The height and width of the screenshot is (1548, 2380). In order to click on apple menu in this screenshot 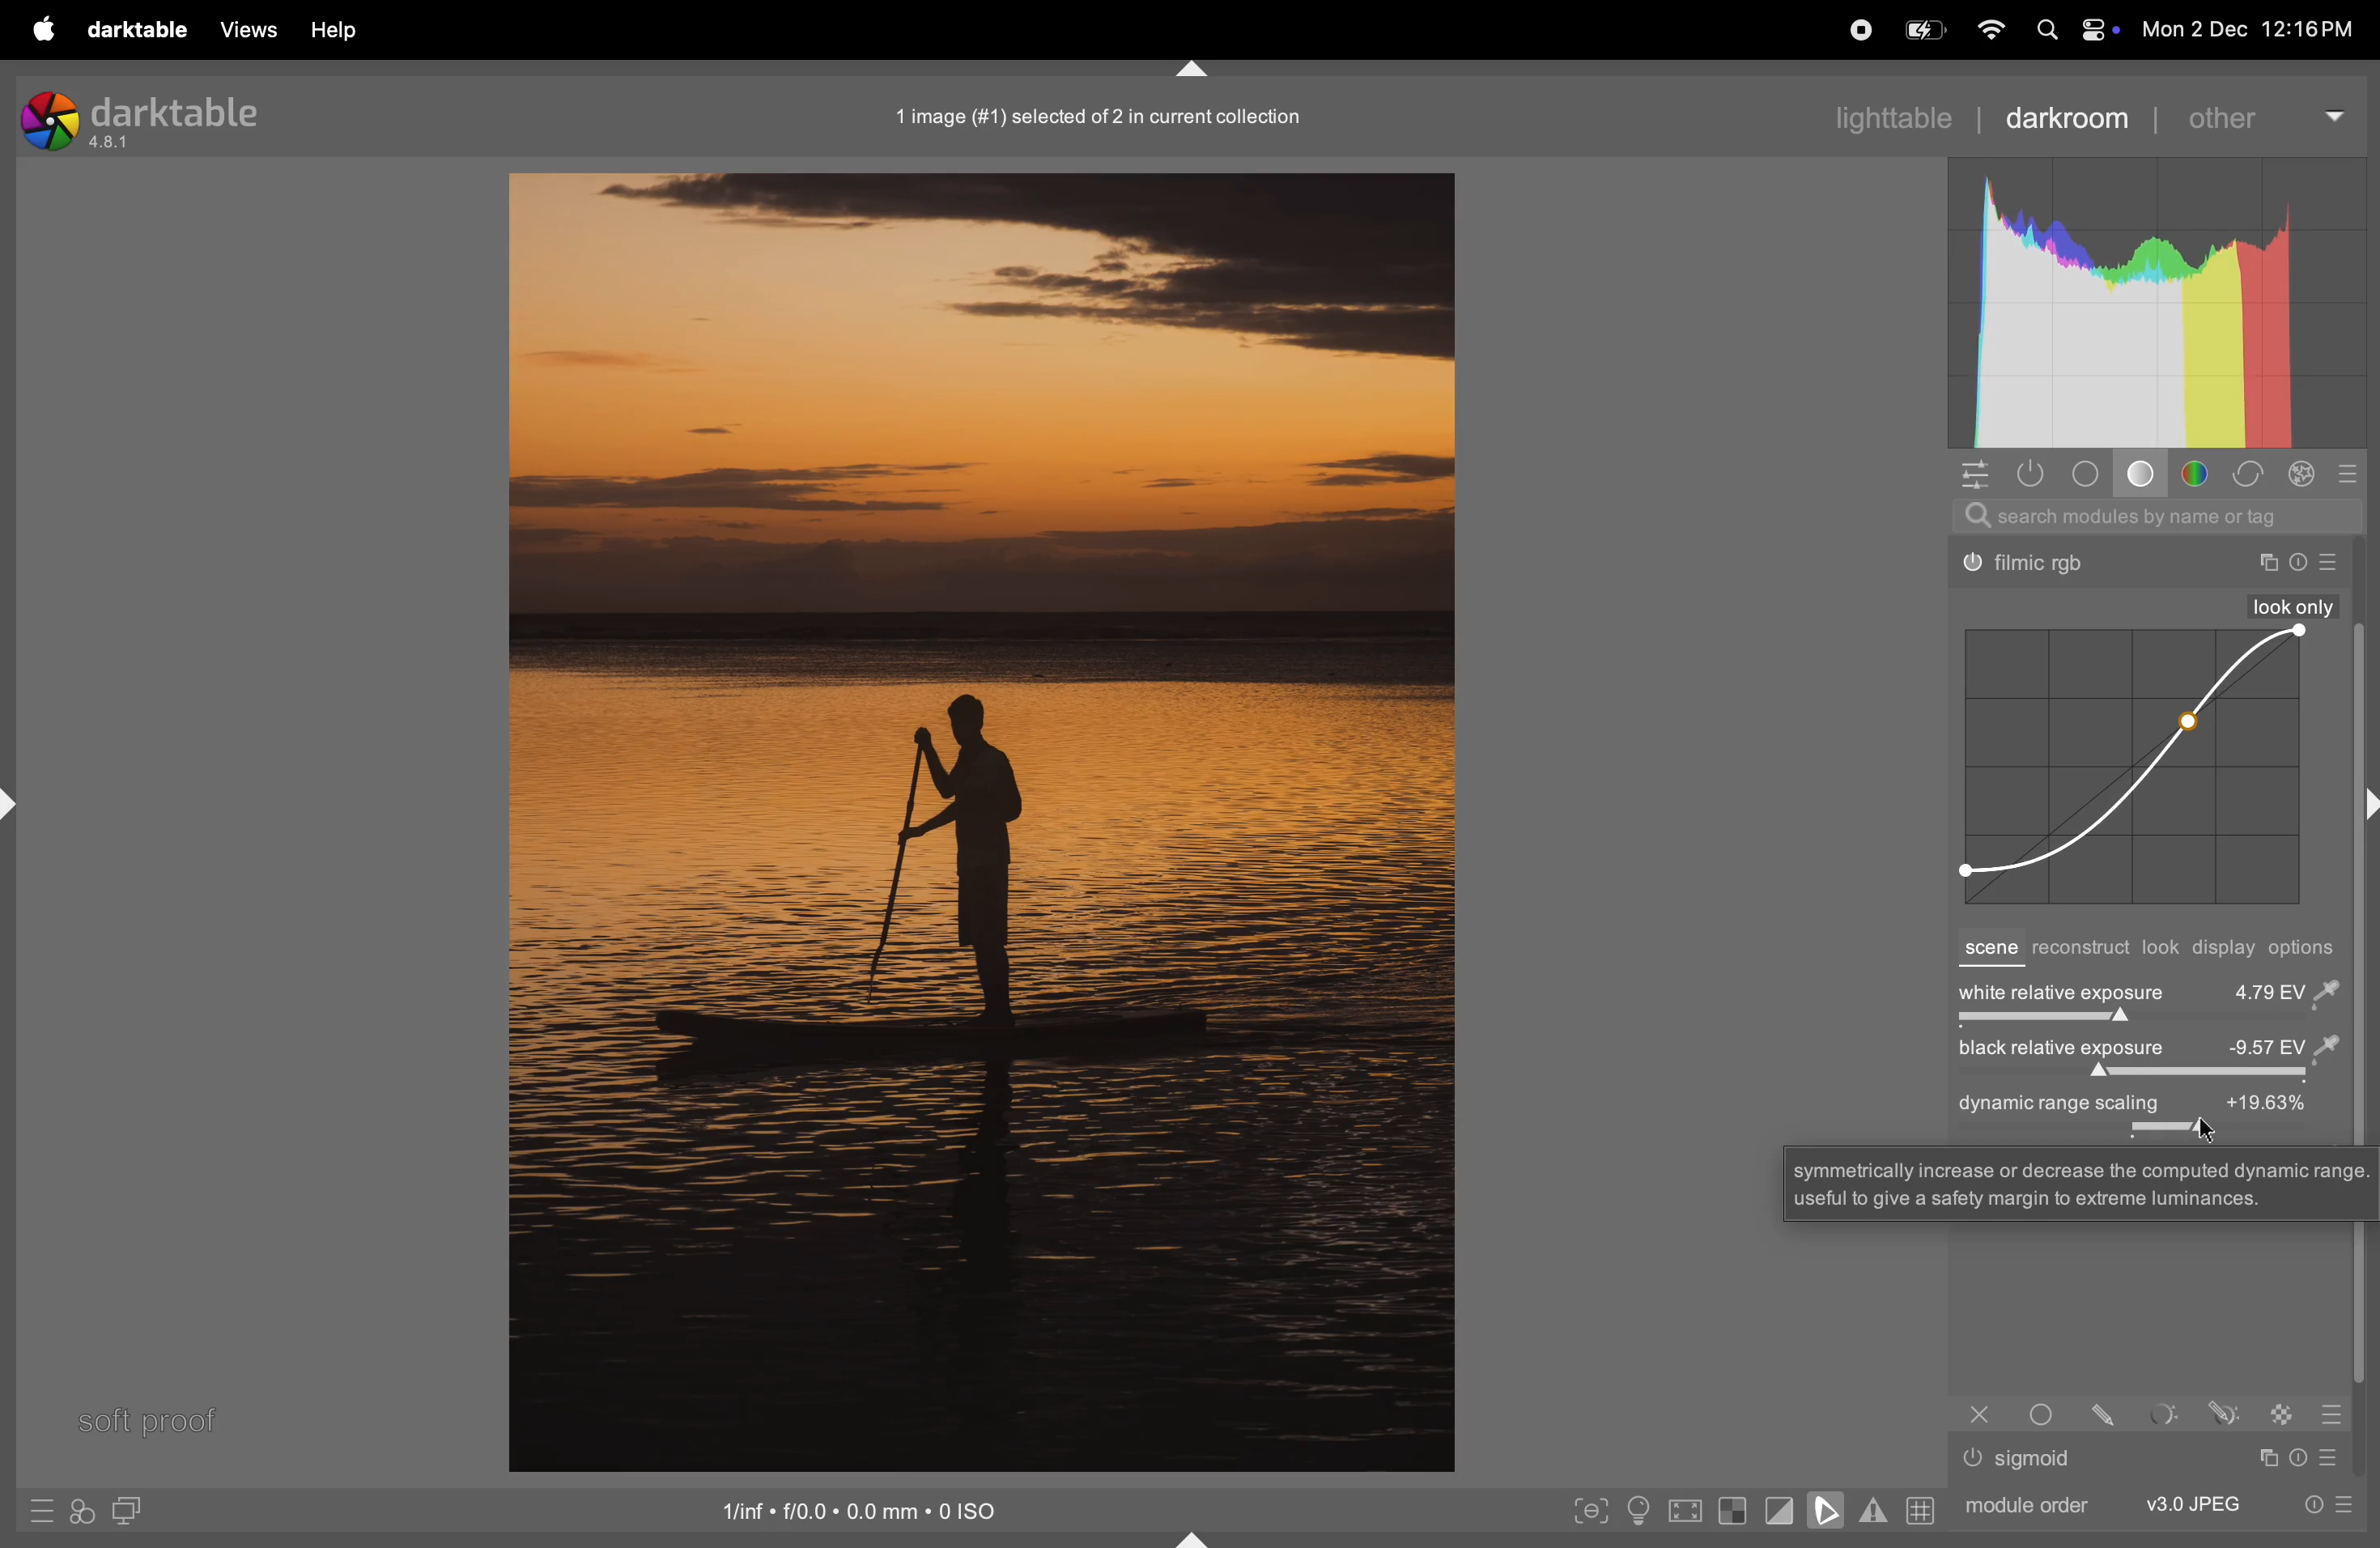, I will do `click(39, 29)`.